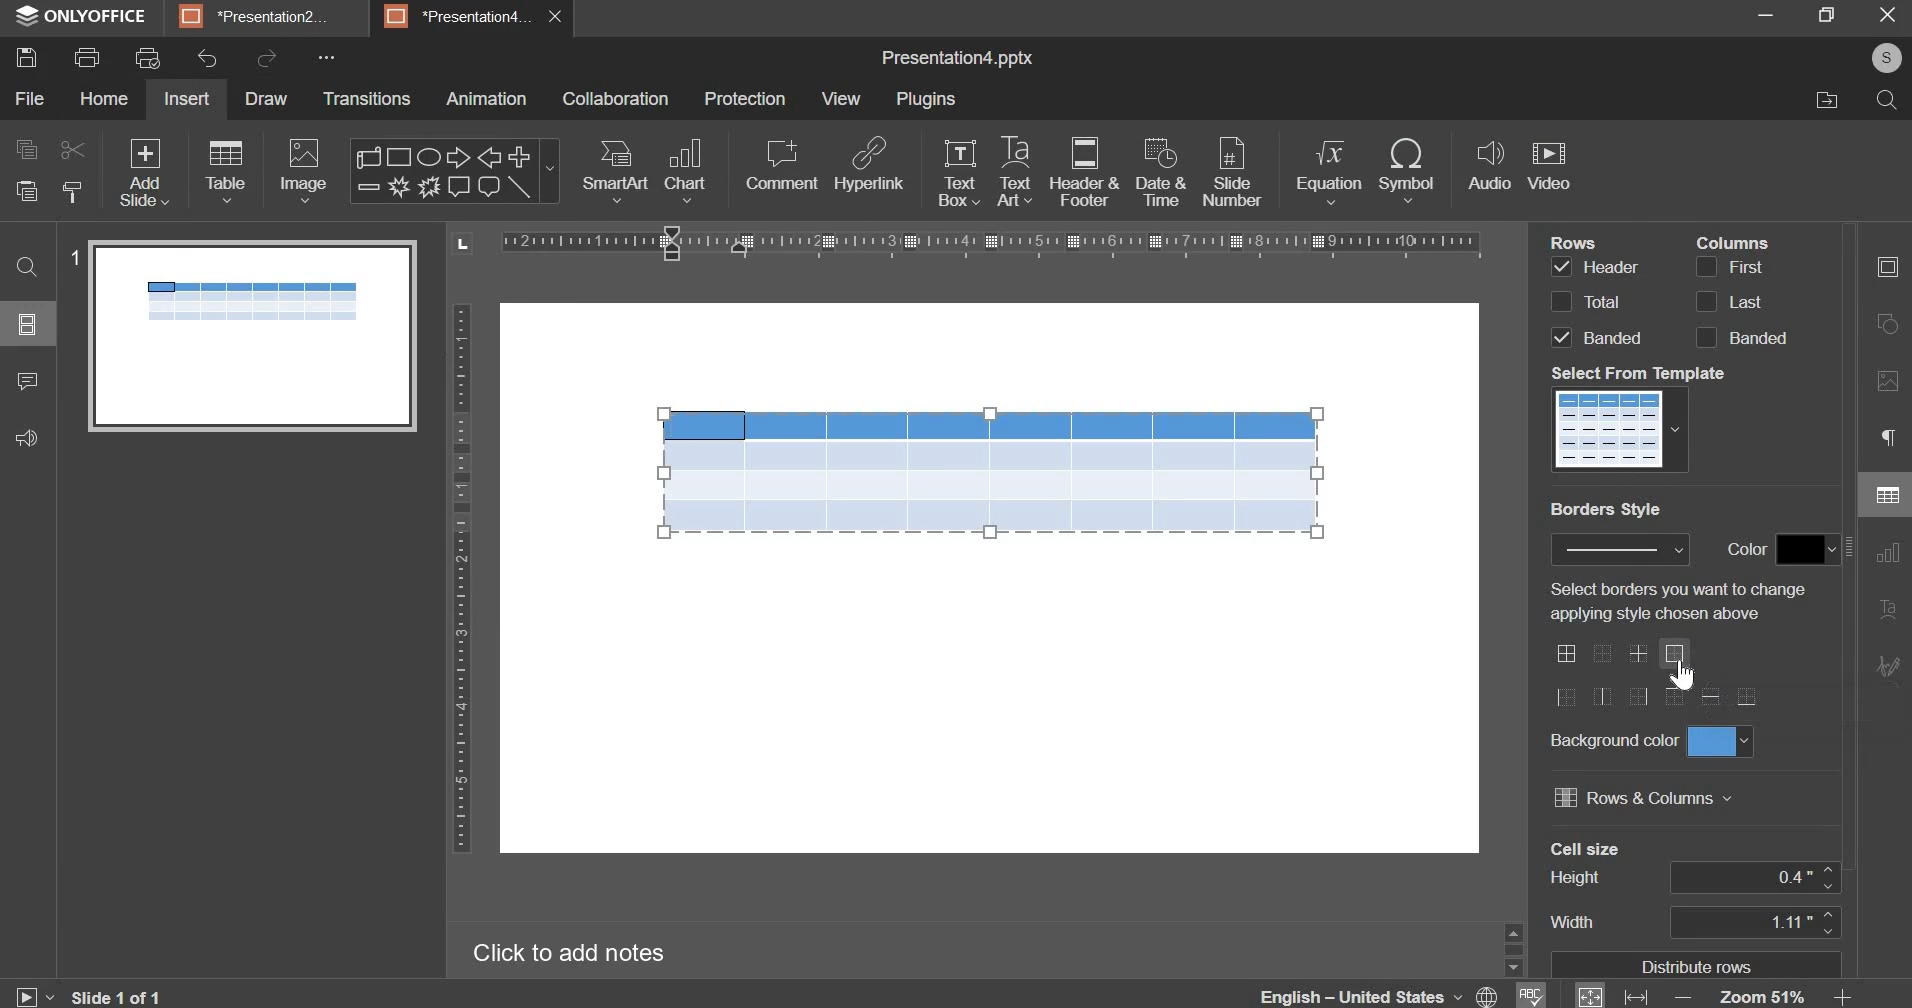  What do you see at coordinates (1883, 380) in the screenshot?
I see `image settings` at bounding box center [1883, 380].